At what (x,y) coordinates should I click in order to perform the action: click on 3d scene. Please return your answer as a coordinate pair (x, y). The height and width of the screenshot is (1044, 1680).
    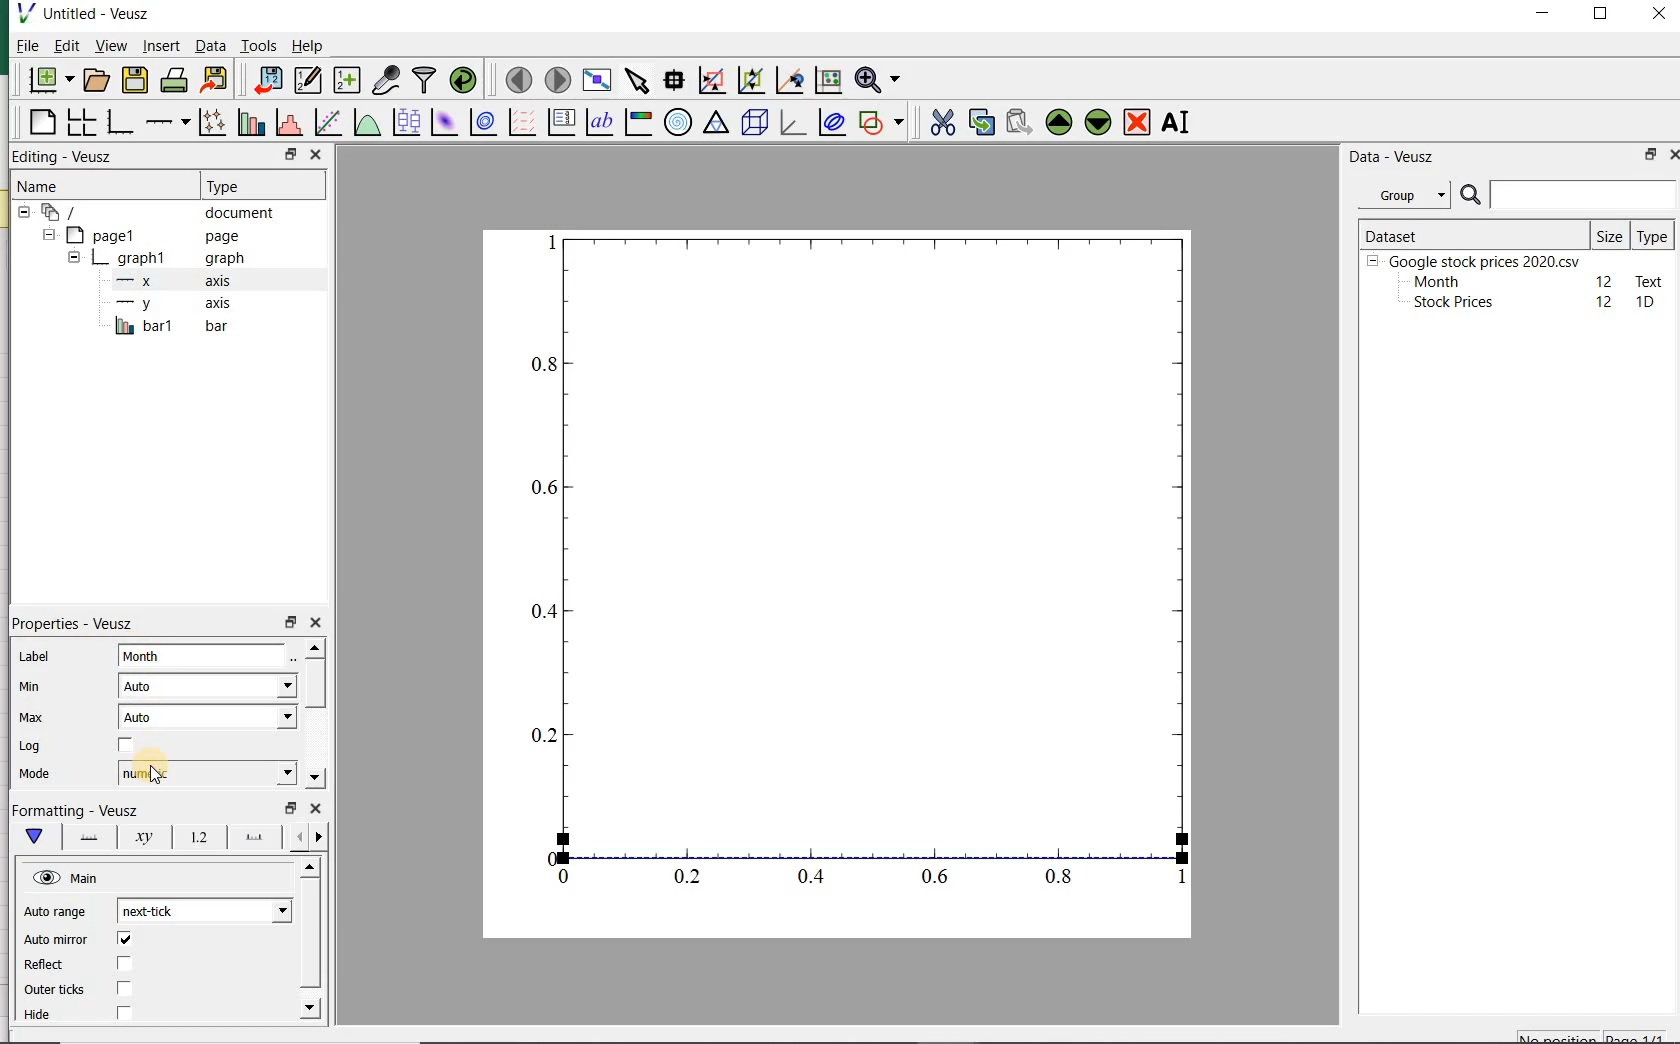
    Looking at the image, I should click on (755, 124).